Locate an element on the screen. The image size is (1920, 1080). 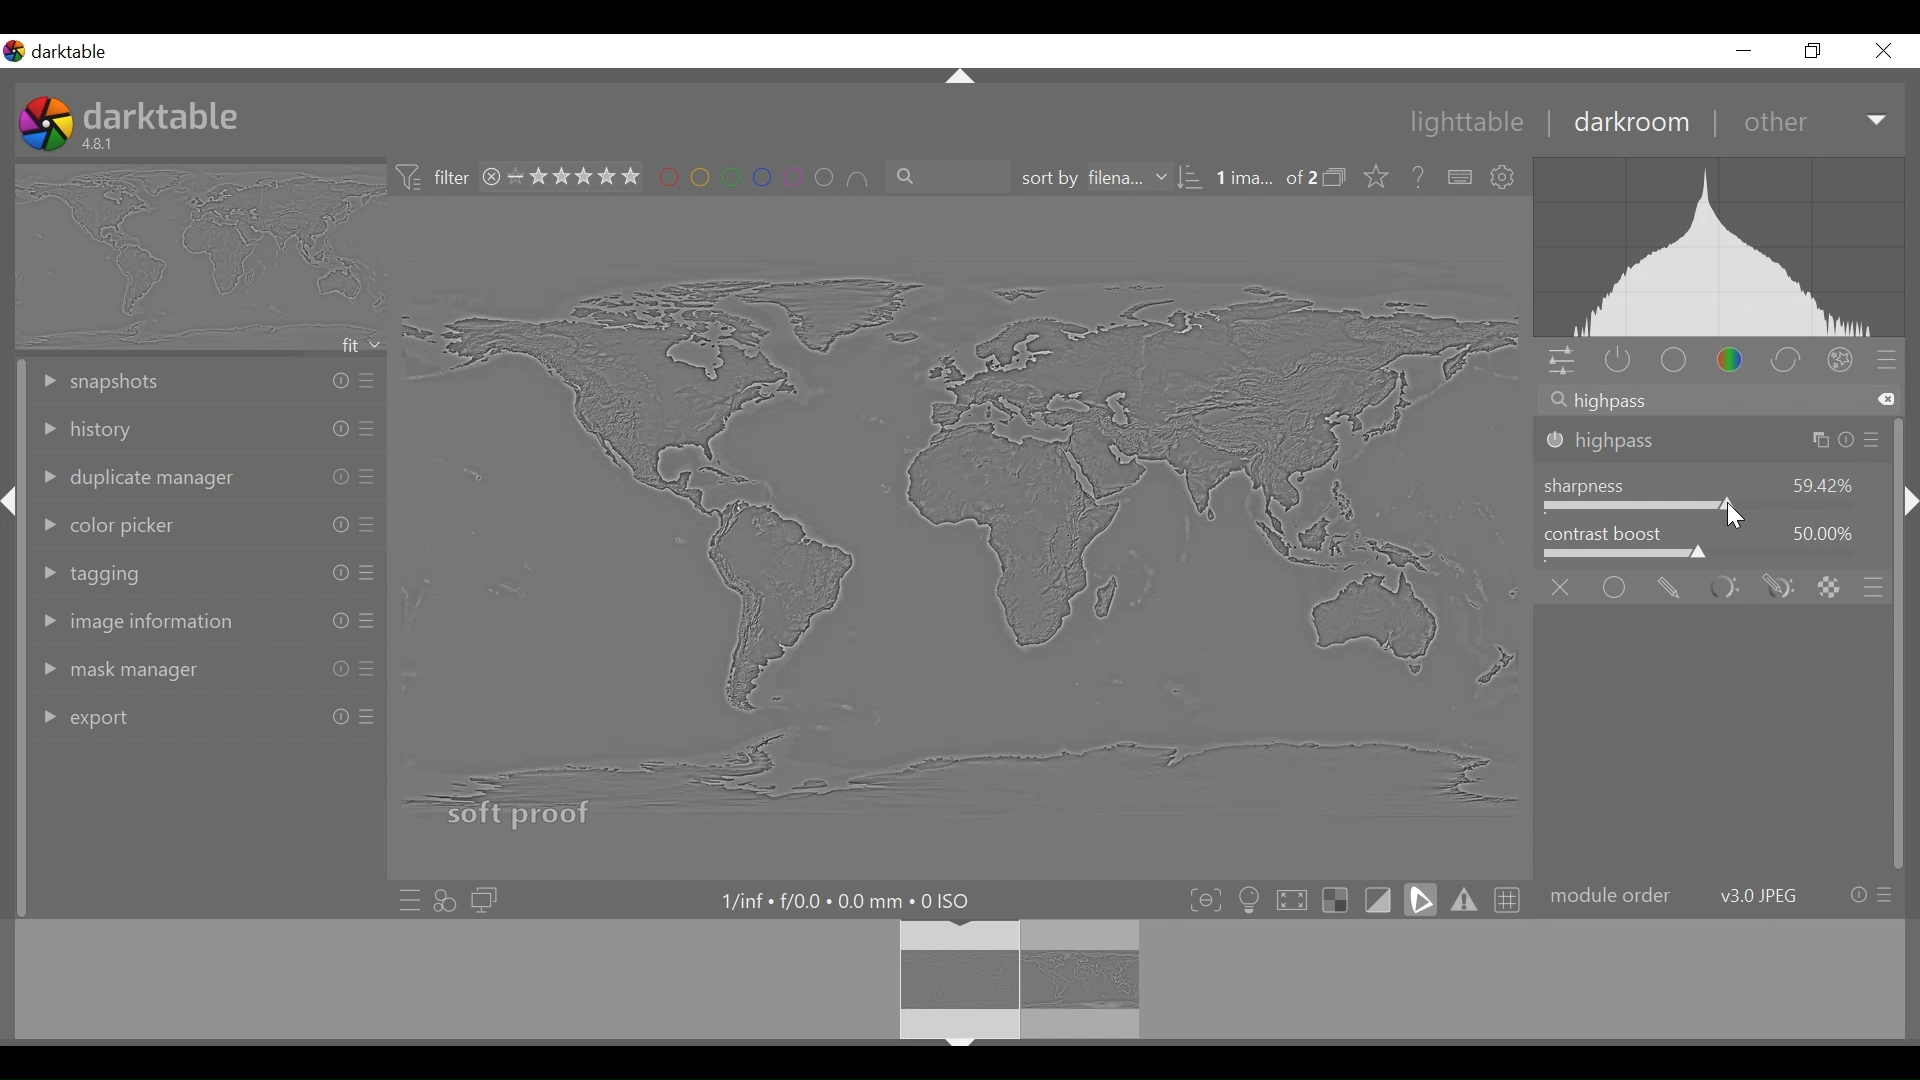
toggle guide lines is located at coordinates (1509, 898).